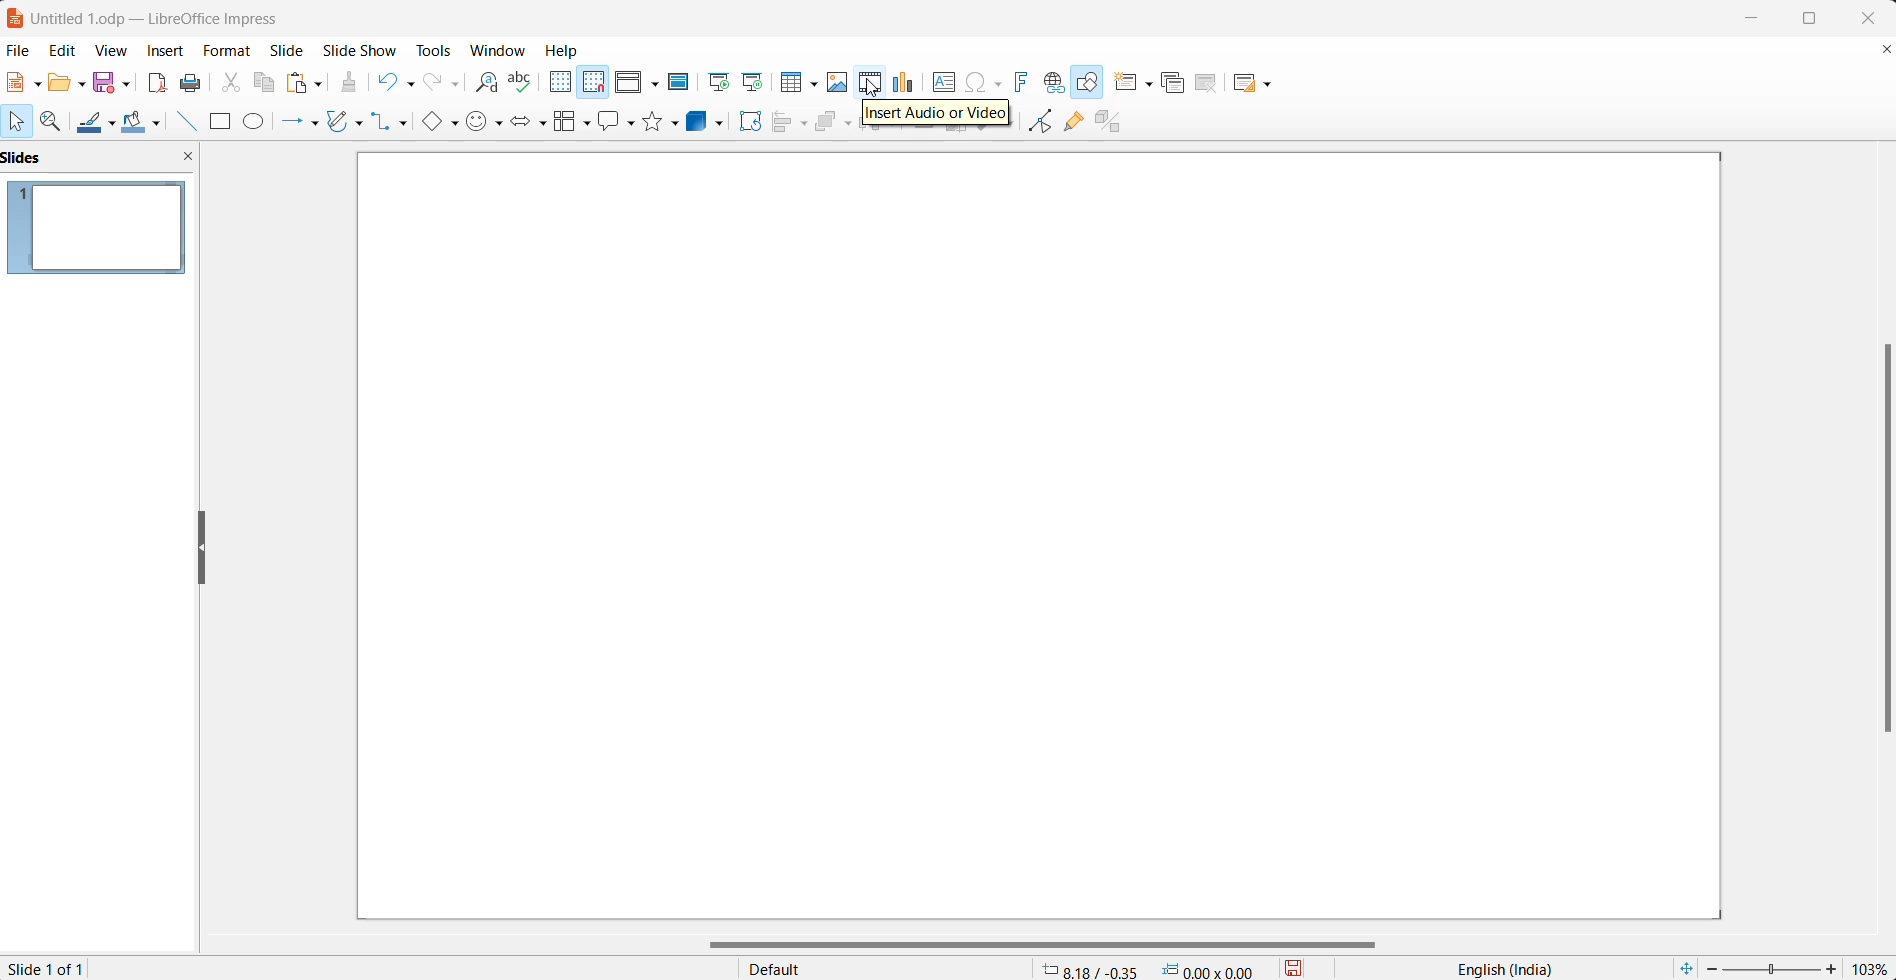 The image size is (1896, 980). I want to click on line and arrows options dropdown button, so click(316, 123).